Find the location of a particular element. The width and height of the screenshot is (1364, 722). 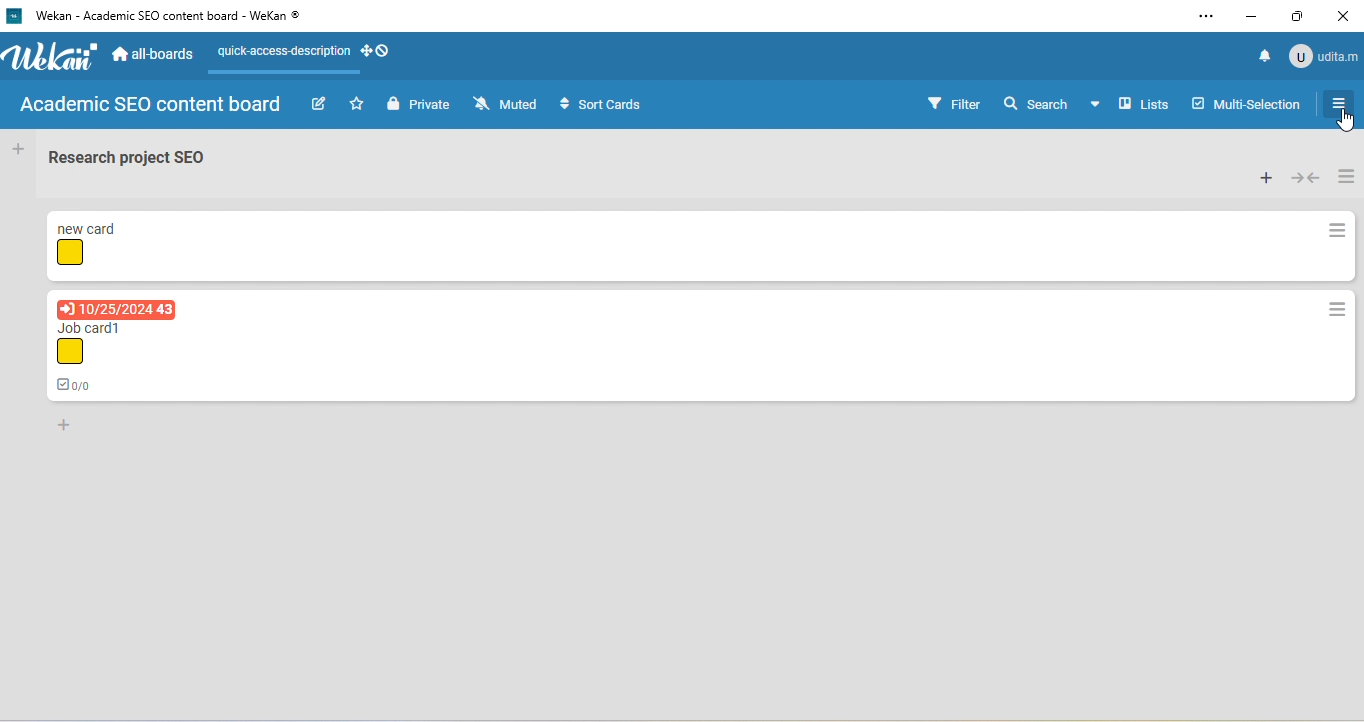

open or close sidebar is located at coordinates (1337, 104).